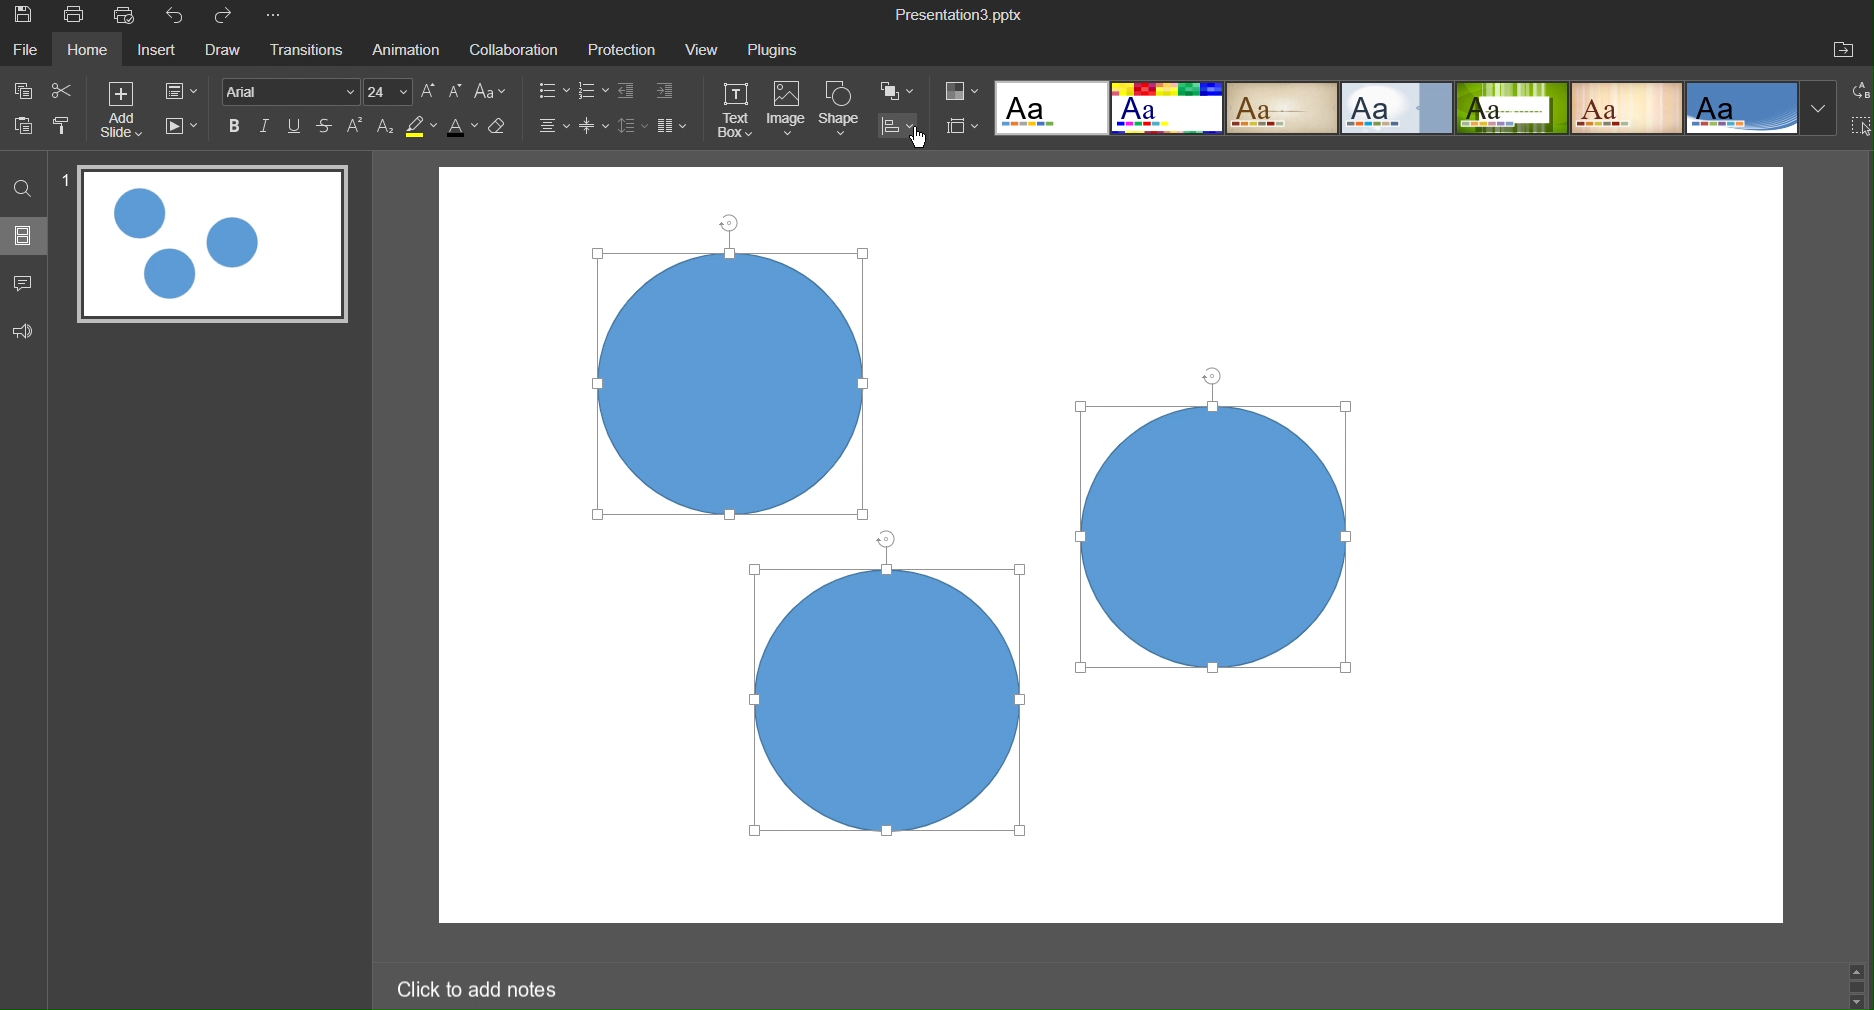  Describe the element at coordinates (23, 240) in the screenshot. I see `Slide` at that location.